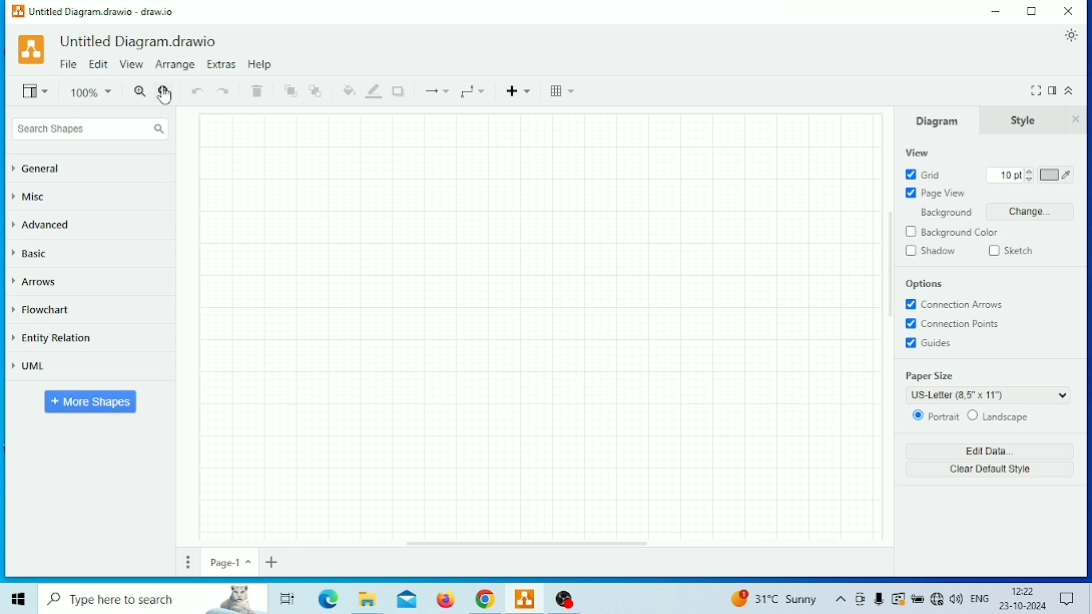  I want to click on Extras, so click(221, 64).